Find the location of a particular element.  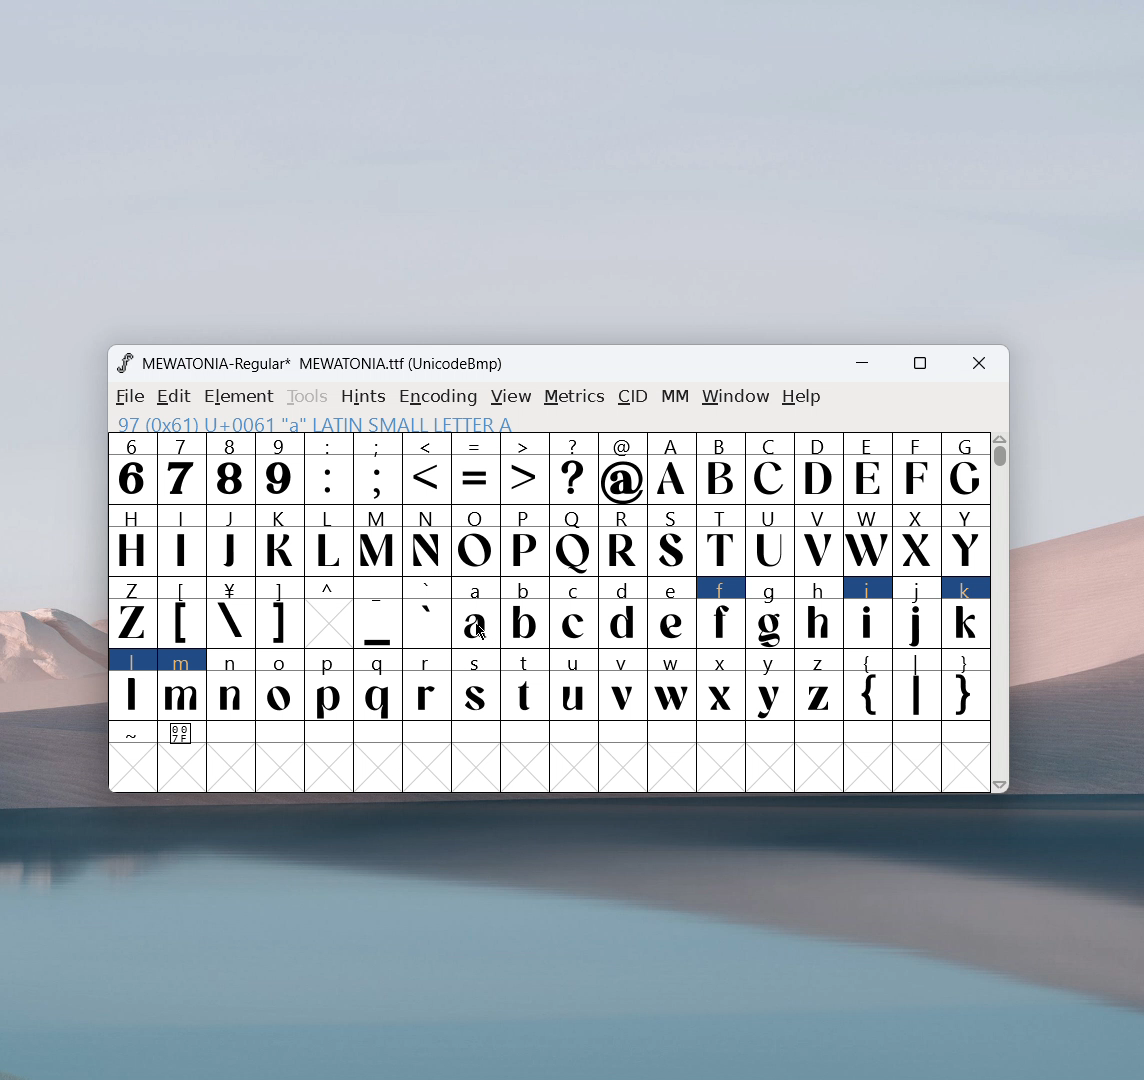

g is located at coordinates (770, 611).